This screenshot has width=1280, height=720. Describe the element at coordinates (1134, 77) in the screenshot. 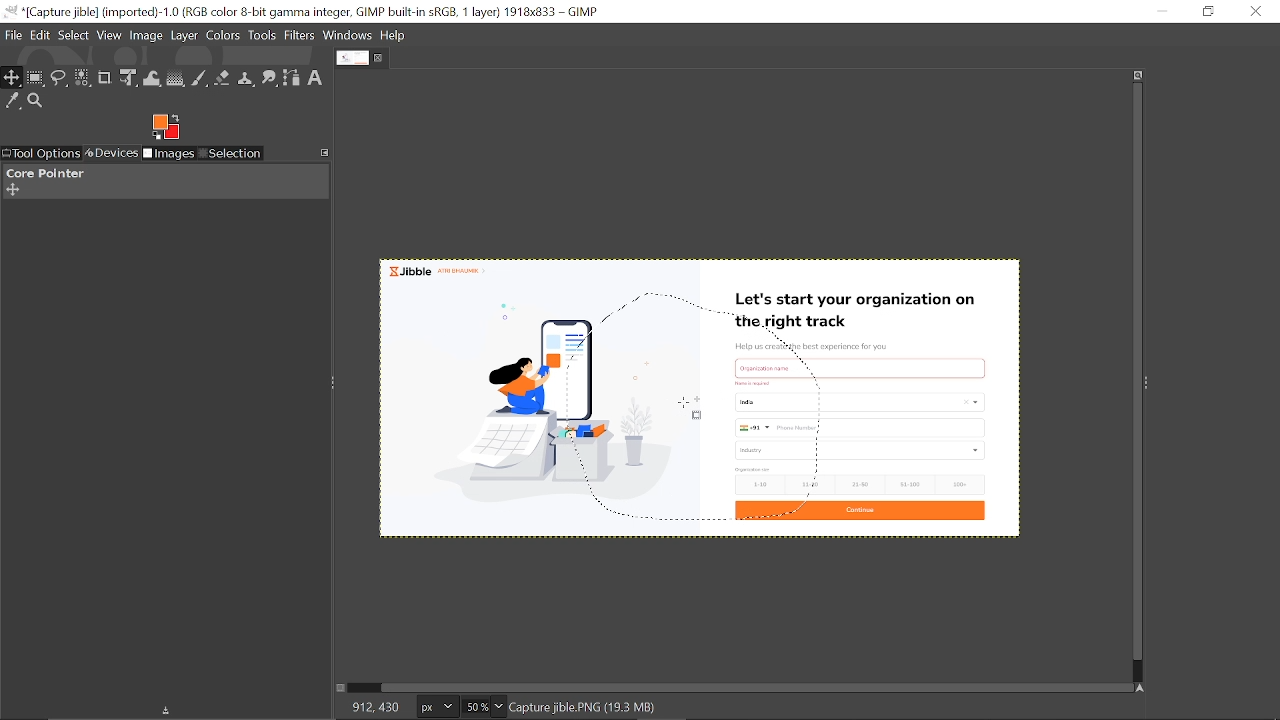

I see `Zoom when window size changes` at that location.